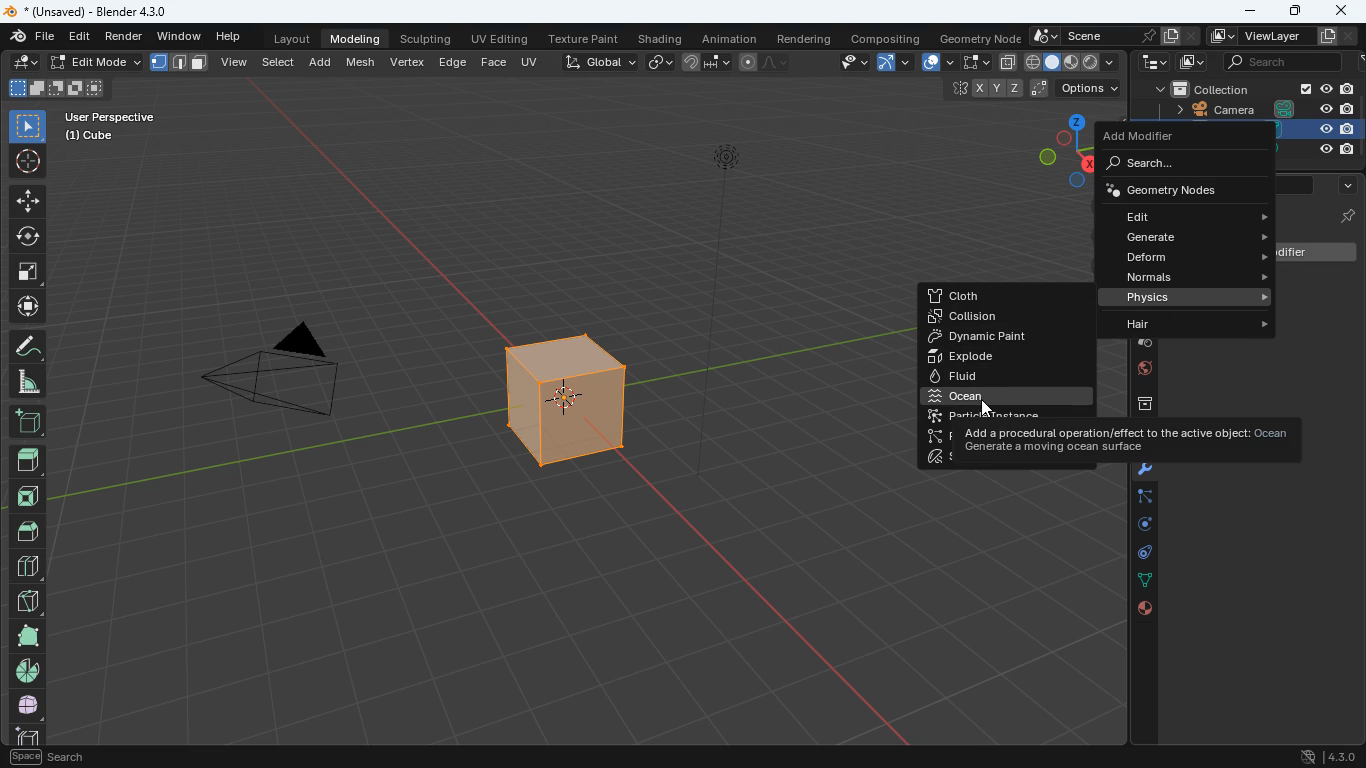 This screenshot has height=768, width=1366. I want to click on pan view, so click(38, 756).